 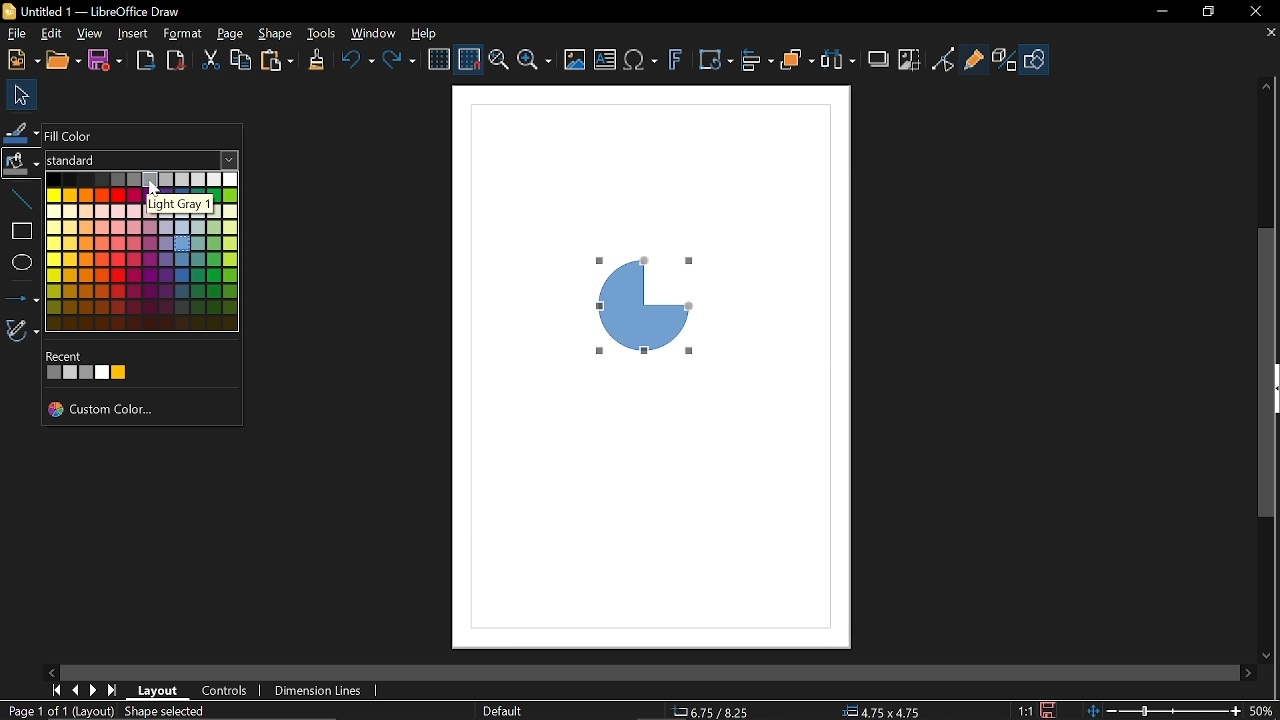 I want to click on Toggle , so click(x=943, y=59).